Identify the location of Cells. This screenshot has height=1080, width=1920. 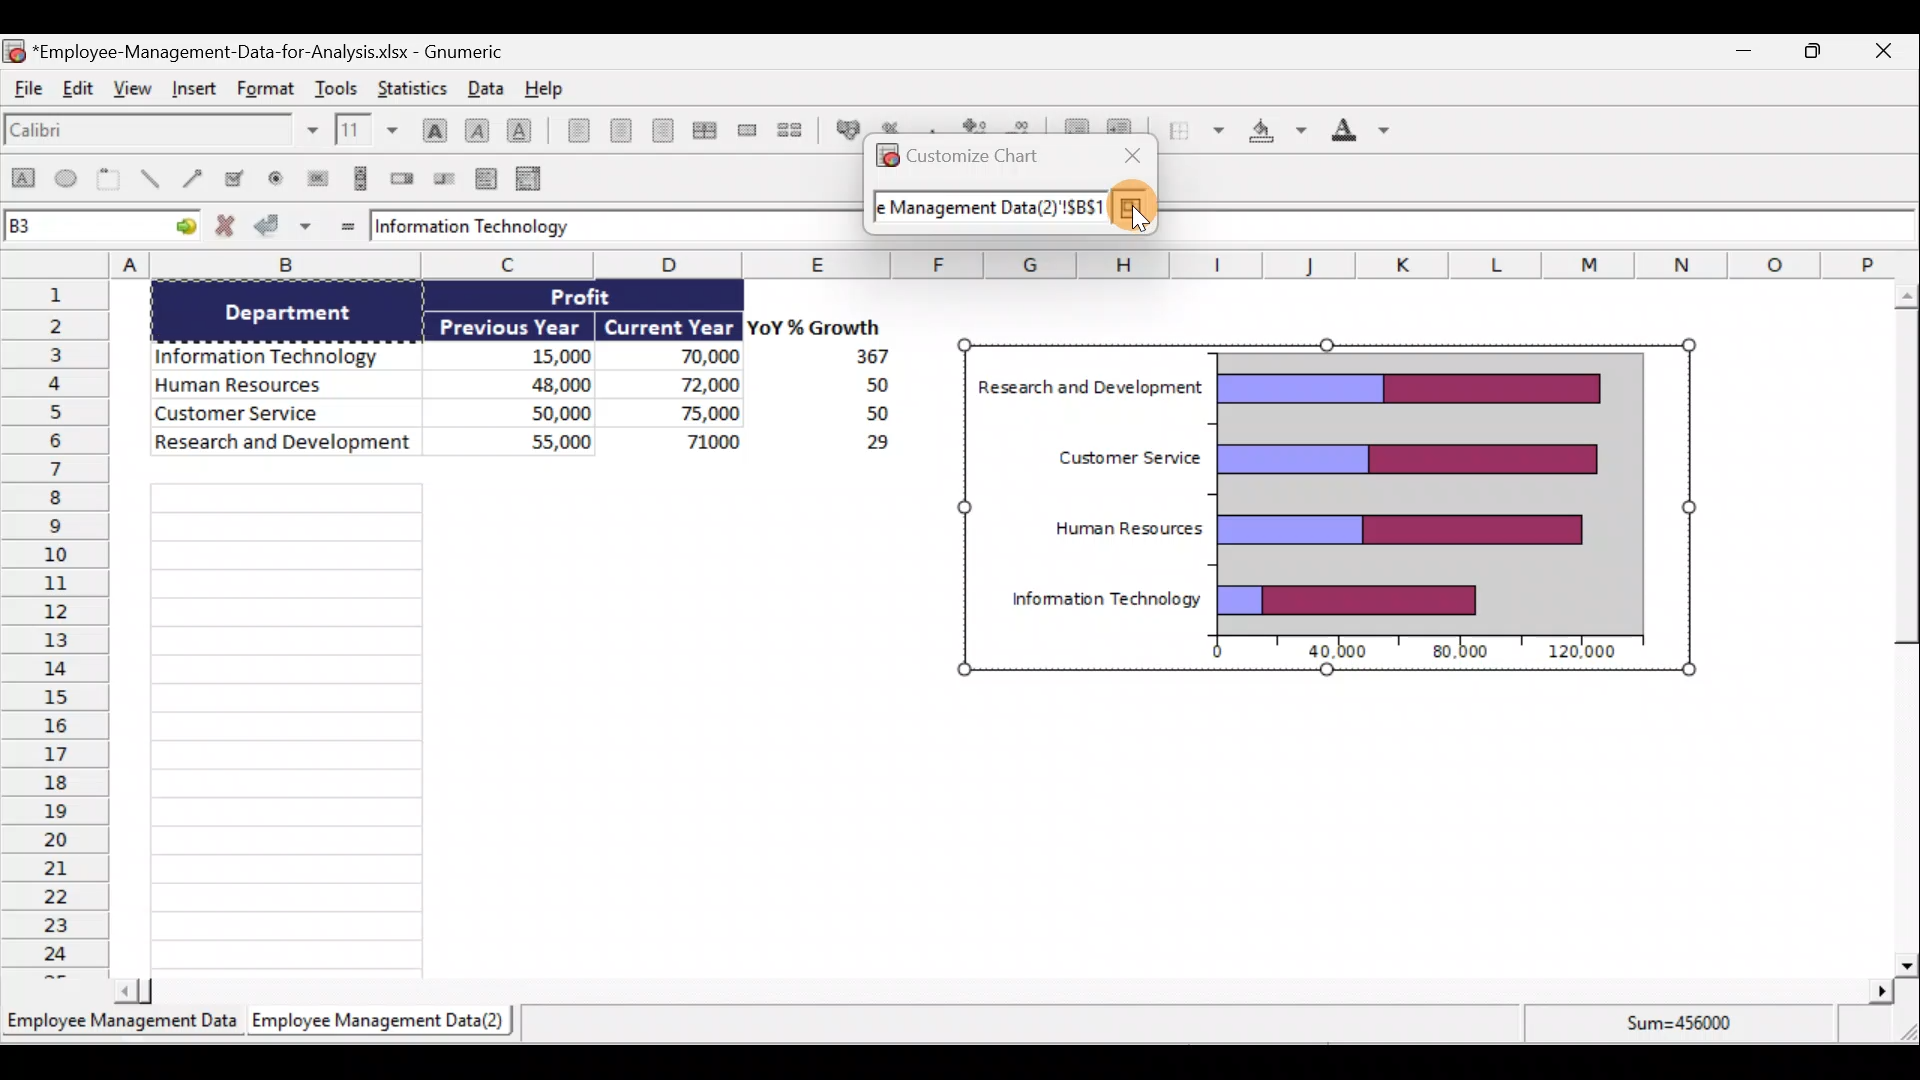
(520, 725).